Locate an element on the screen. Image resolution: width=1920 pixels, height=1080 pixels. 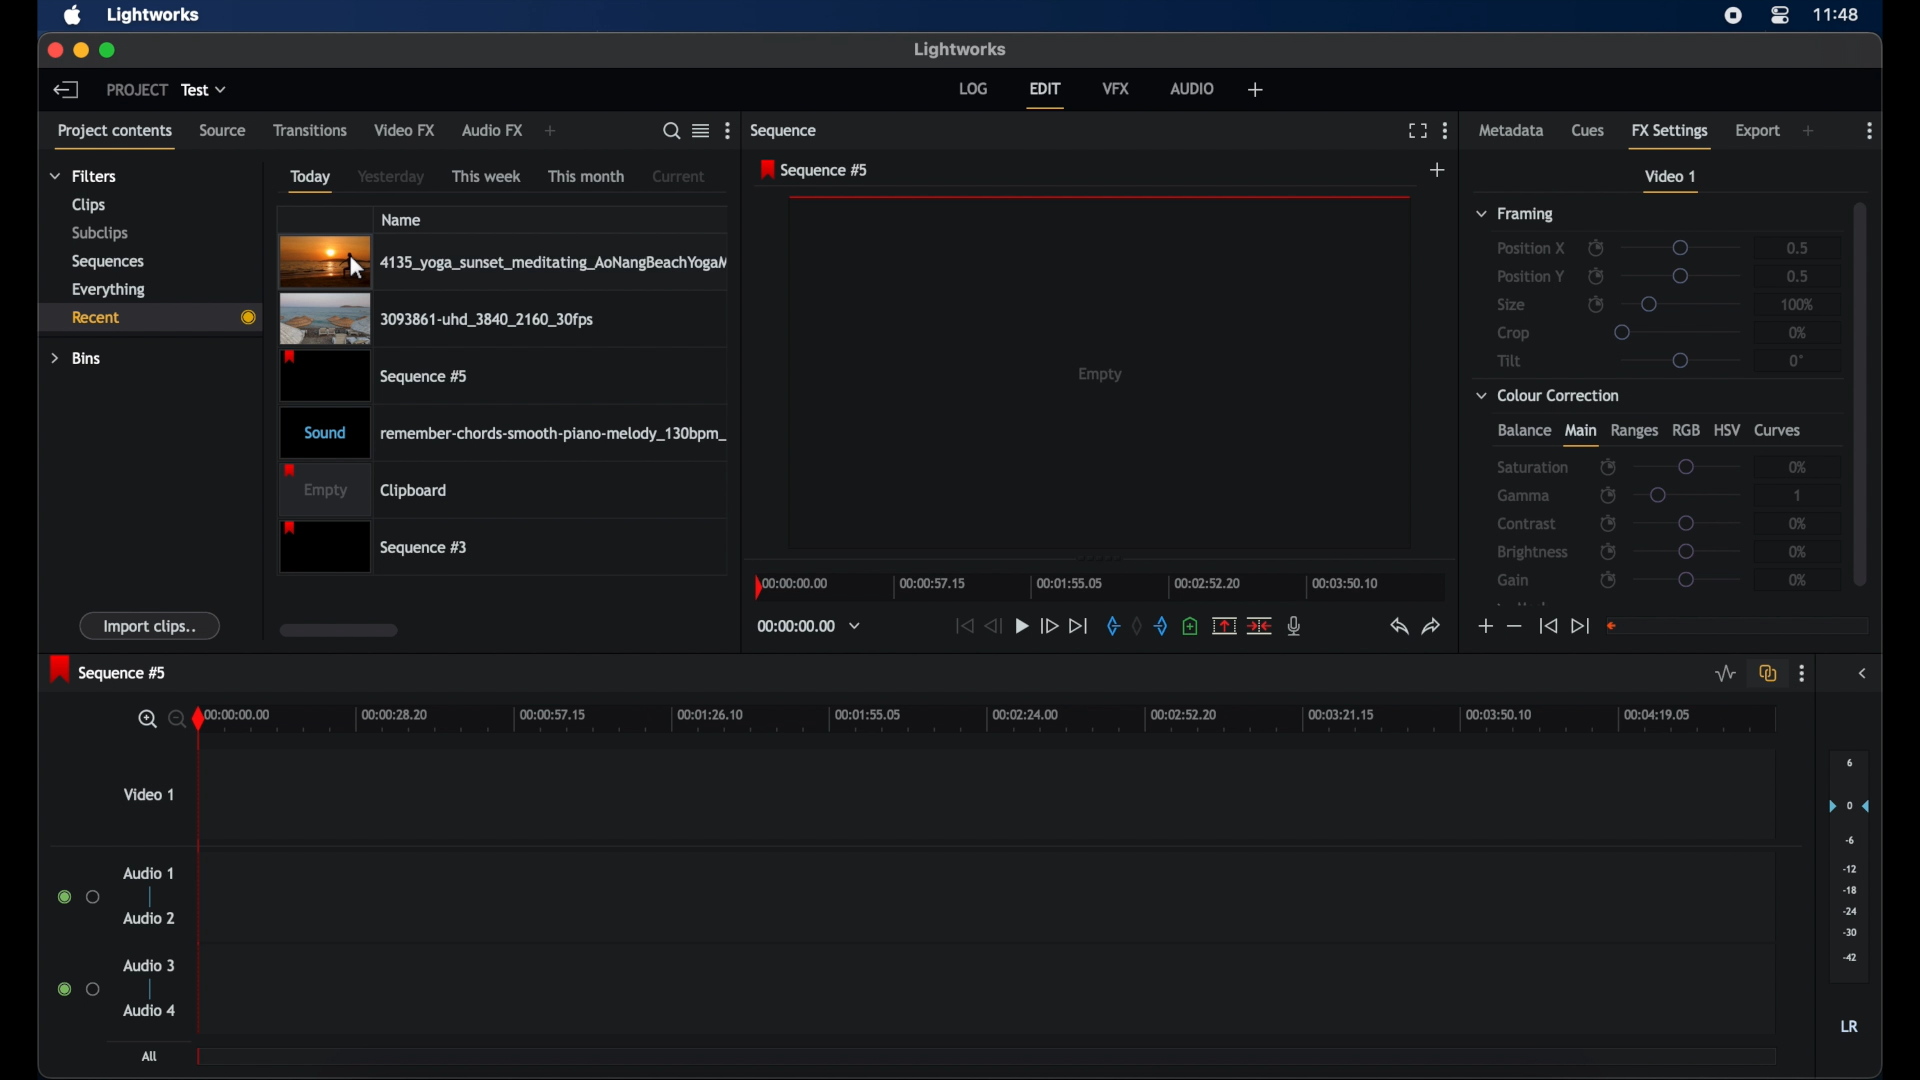
today is located at coordinates (310, 180).